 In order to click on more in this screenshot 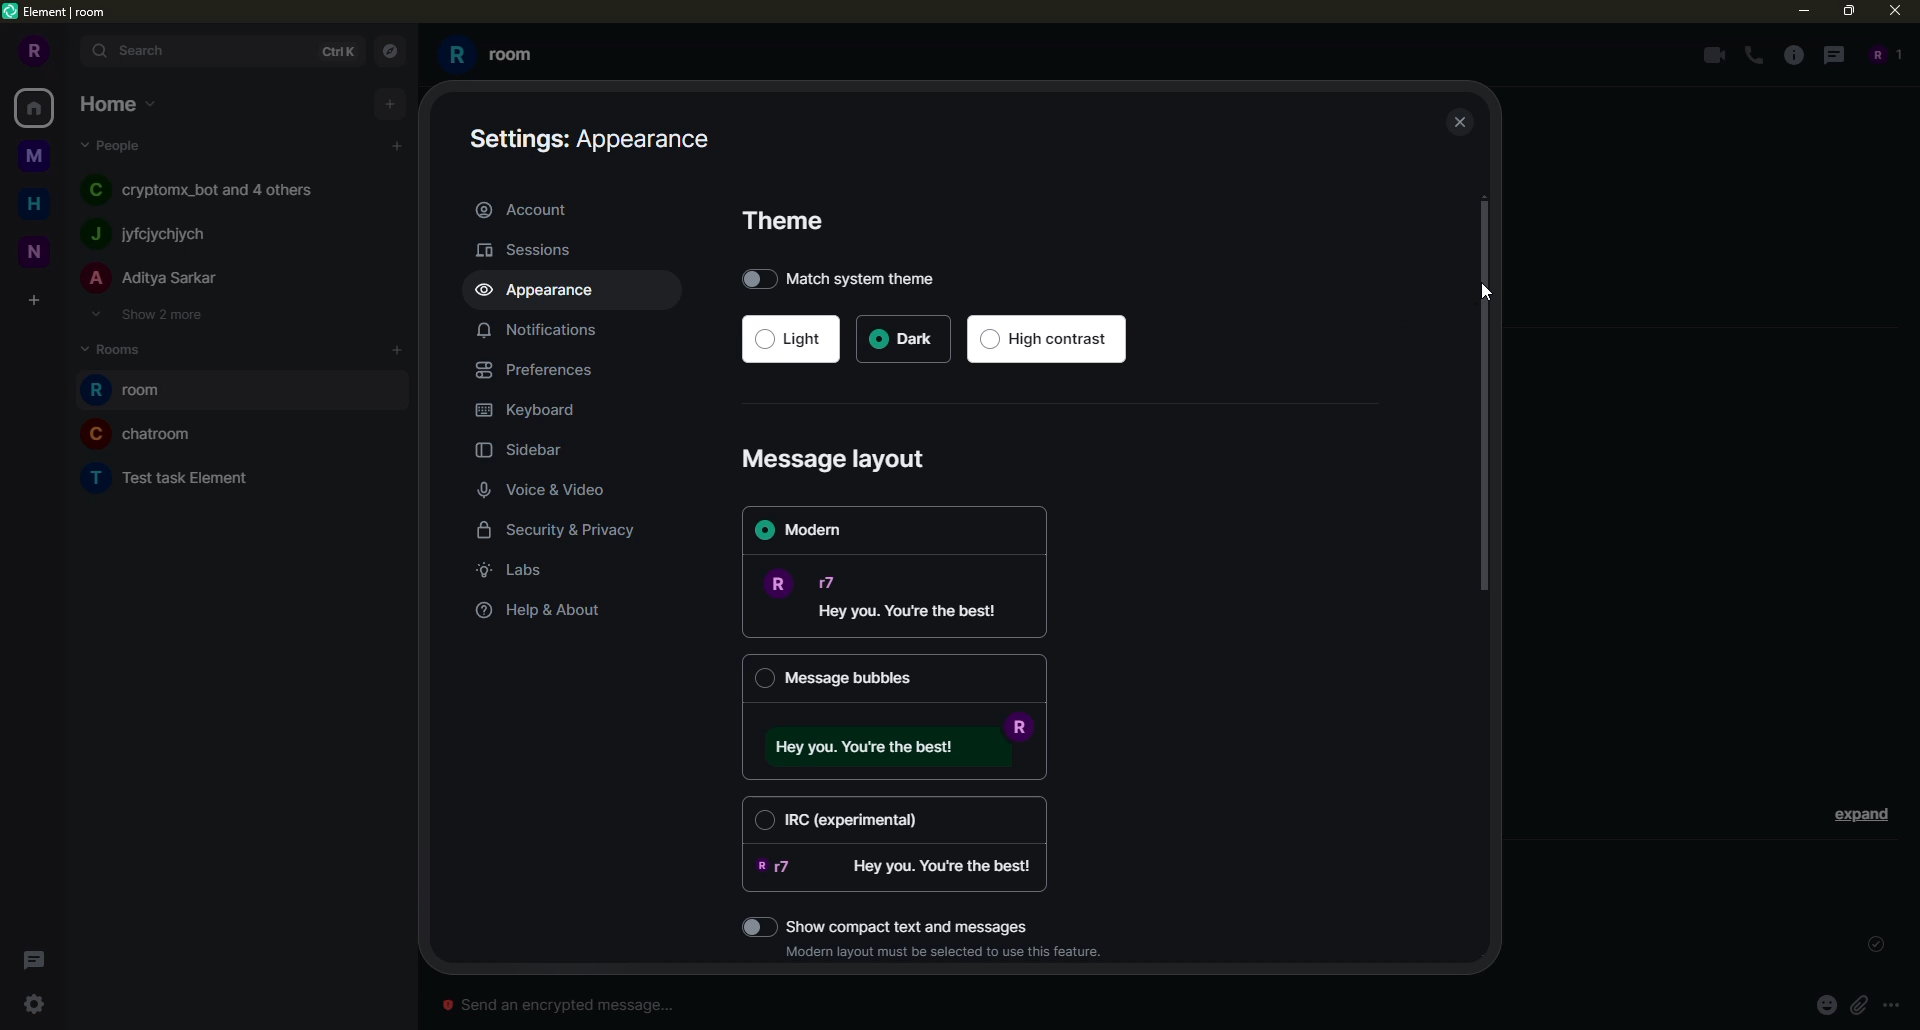, I will do `click(1892, 1006)`.